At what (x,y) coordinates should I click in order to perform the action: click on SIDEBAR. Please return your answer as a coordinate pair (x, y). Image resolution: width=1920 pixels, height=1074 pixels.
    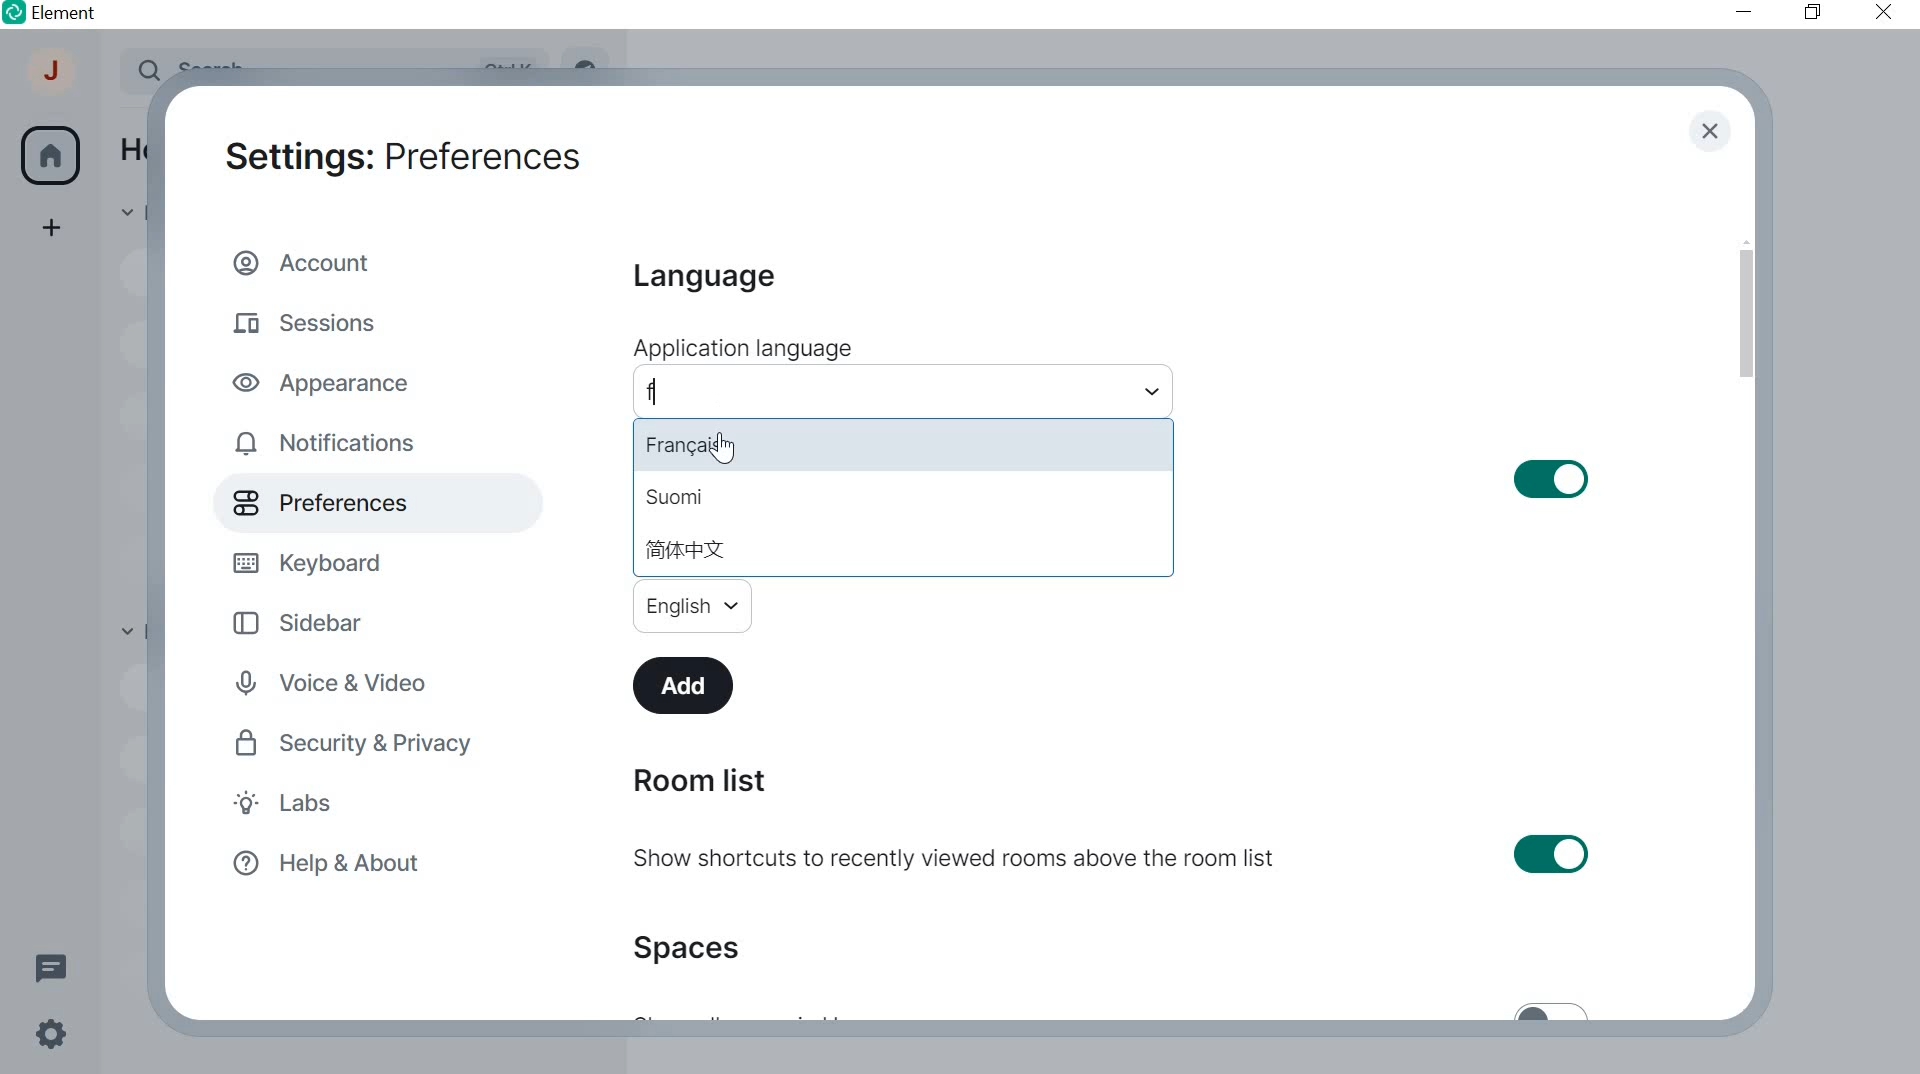
    Looking at the image, I should click on (314, 621).